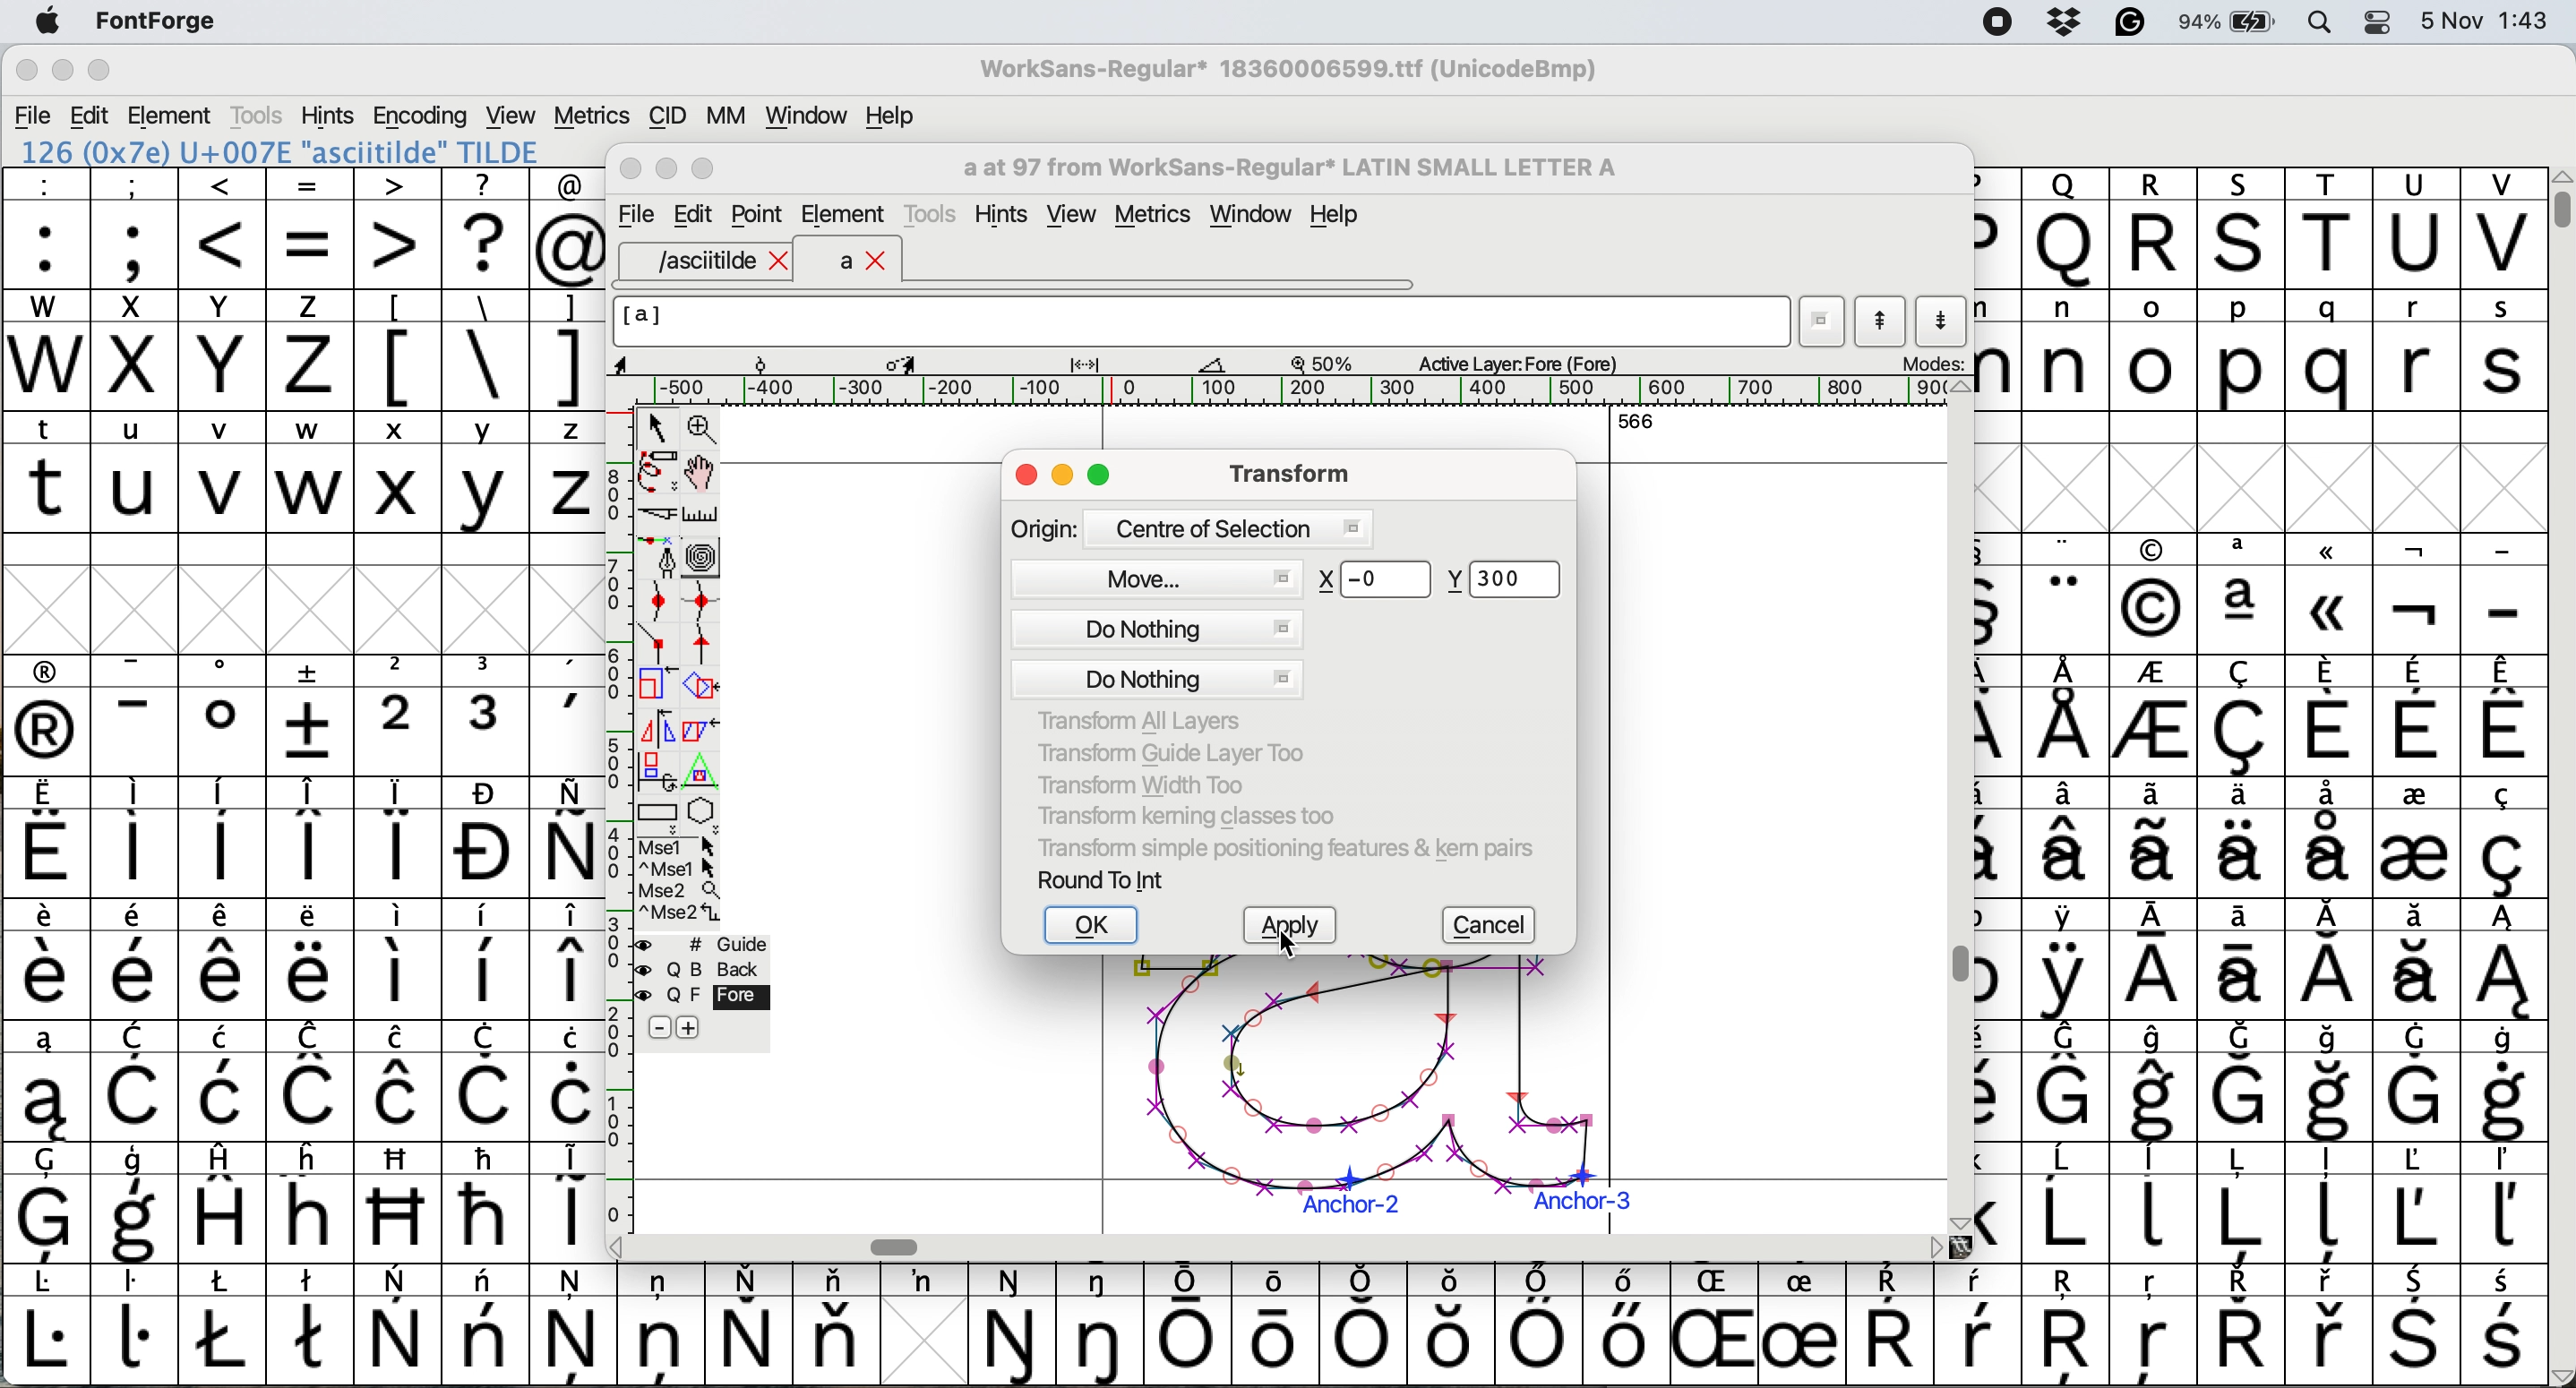 Image resolution: width=2576 pixels, height=1388 pixels. Describe the element at coordinates (1801, 1326) in the screenshot. I see `symbol` at that location.